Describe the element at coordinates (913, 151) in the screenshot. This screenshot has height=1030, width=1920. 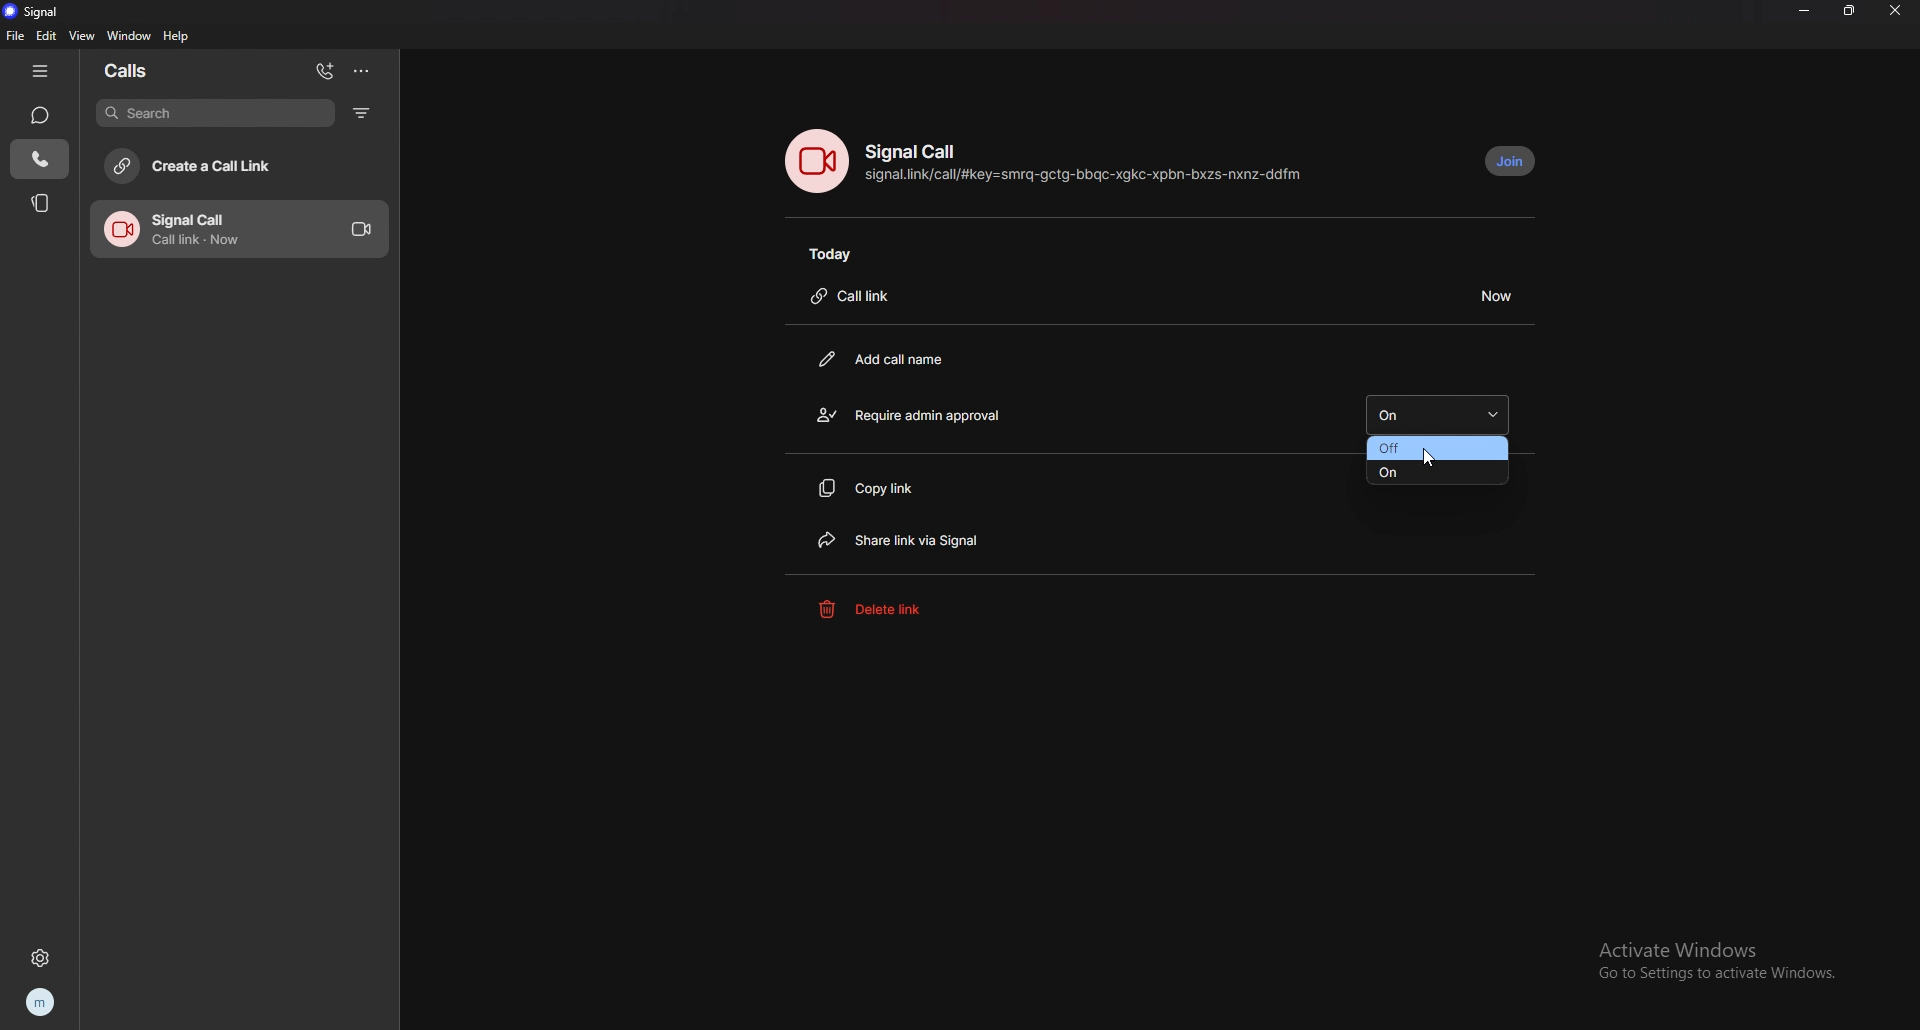
I see `signal call` at that location.